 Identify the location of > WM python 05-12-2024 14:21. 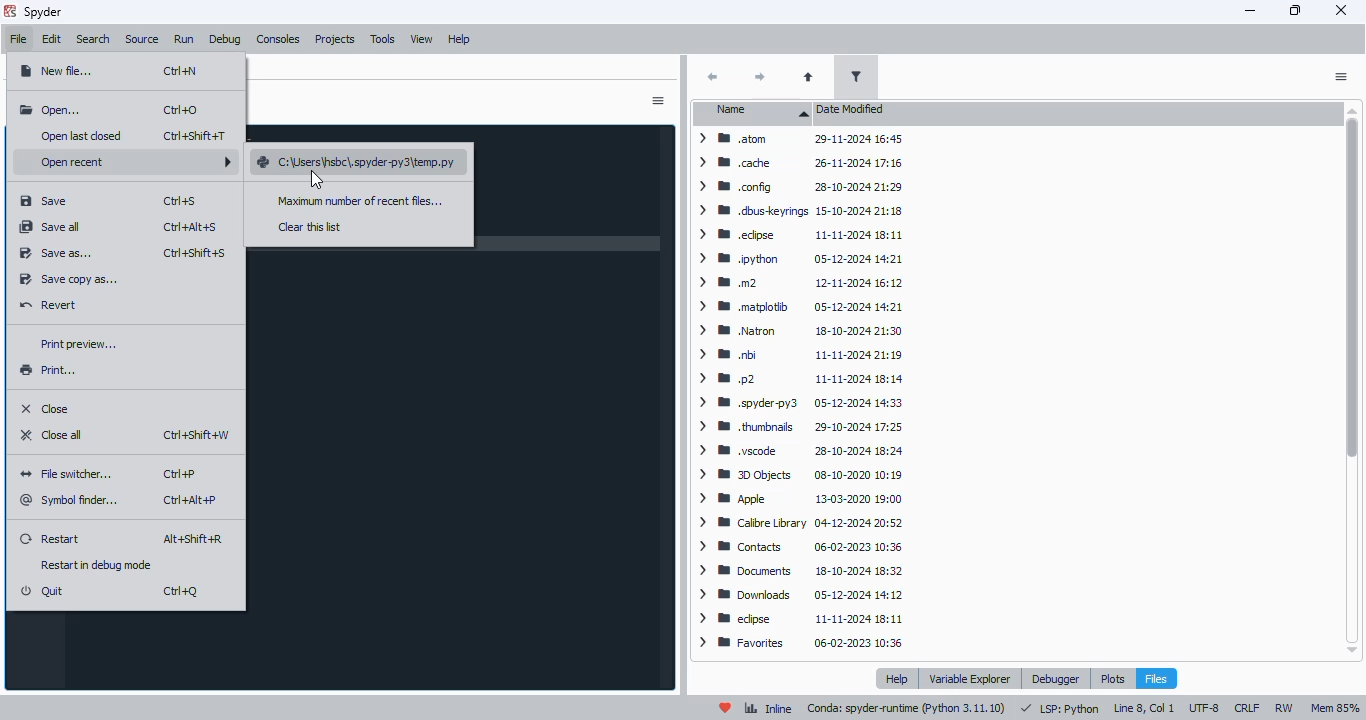
(800, 258).